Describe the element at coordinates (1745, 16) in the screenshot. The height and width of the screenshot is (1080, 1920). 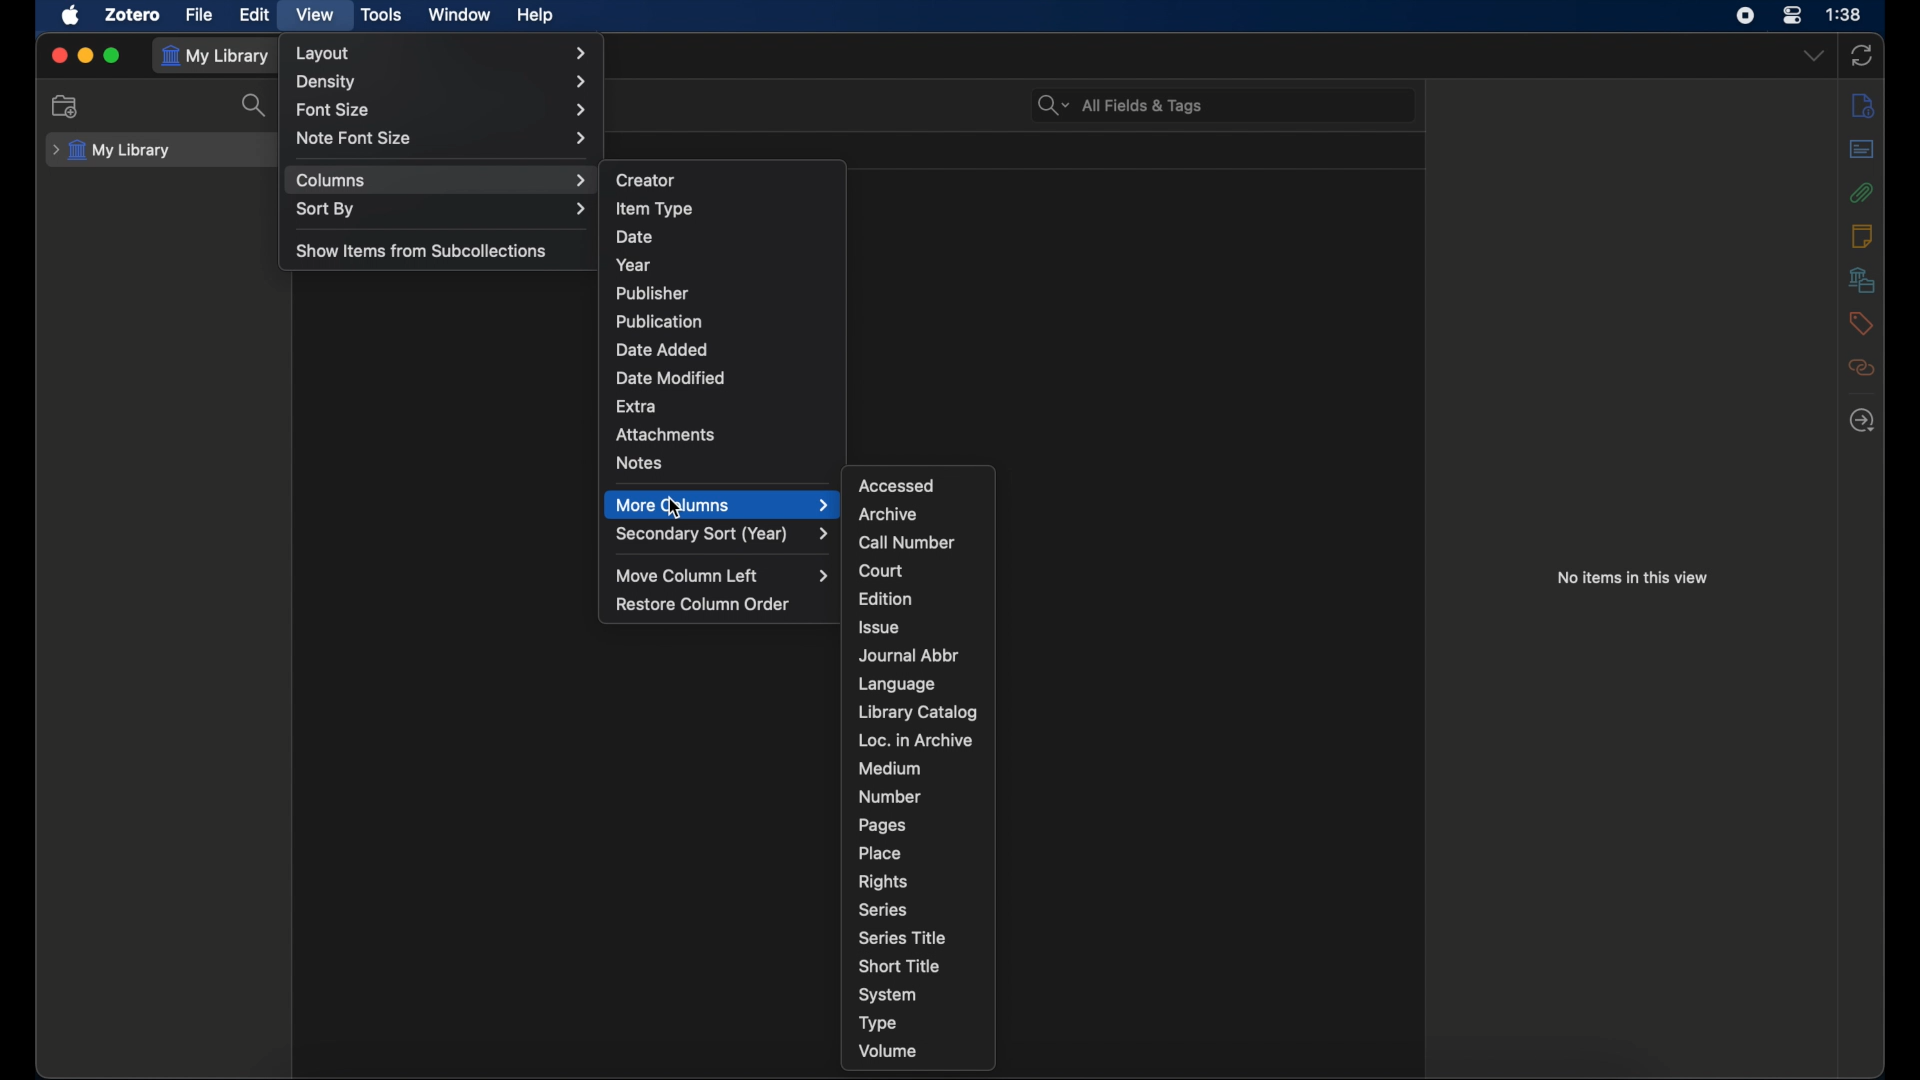
I see `screen recorder` at that location.